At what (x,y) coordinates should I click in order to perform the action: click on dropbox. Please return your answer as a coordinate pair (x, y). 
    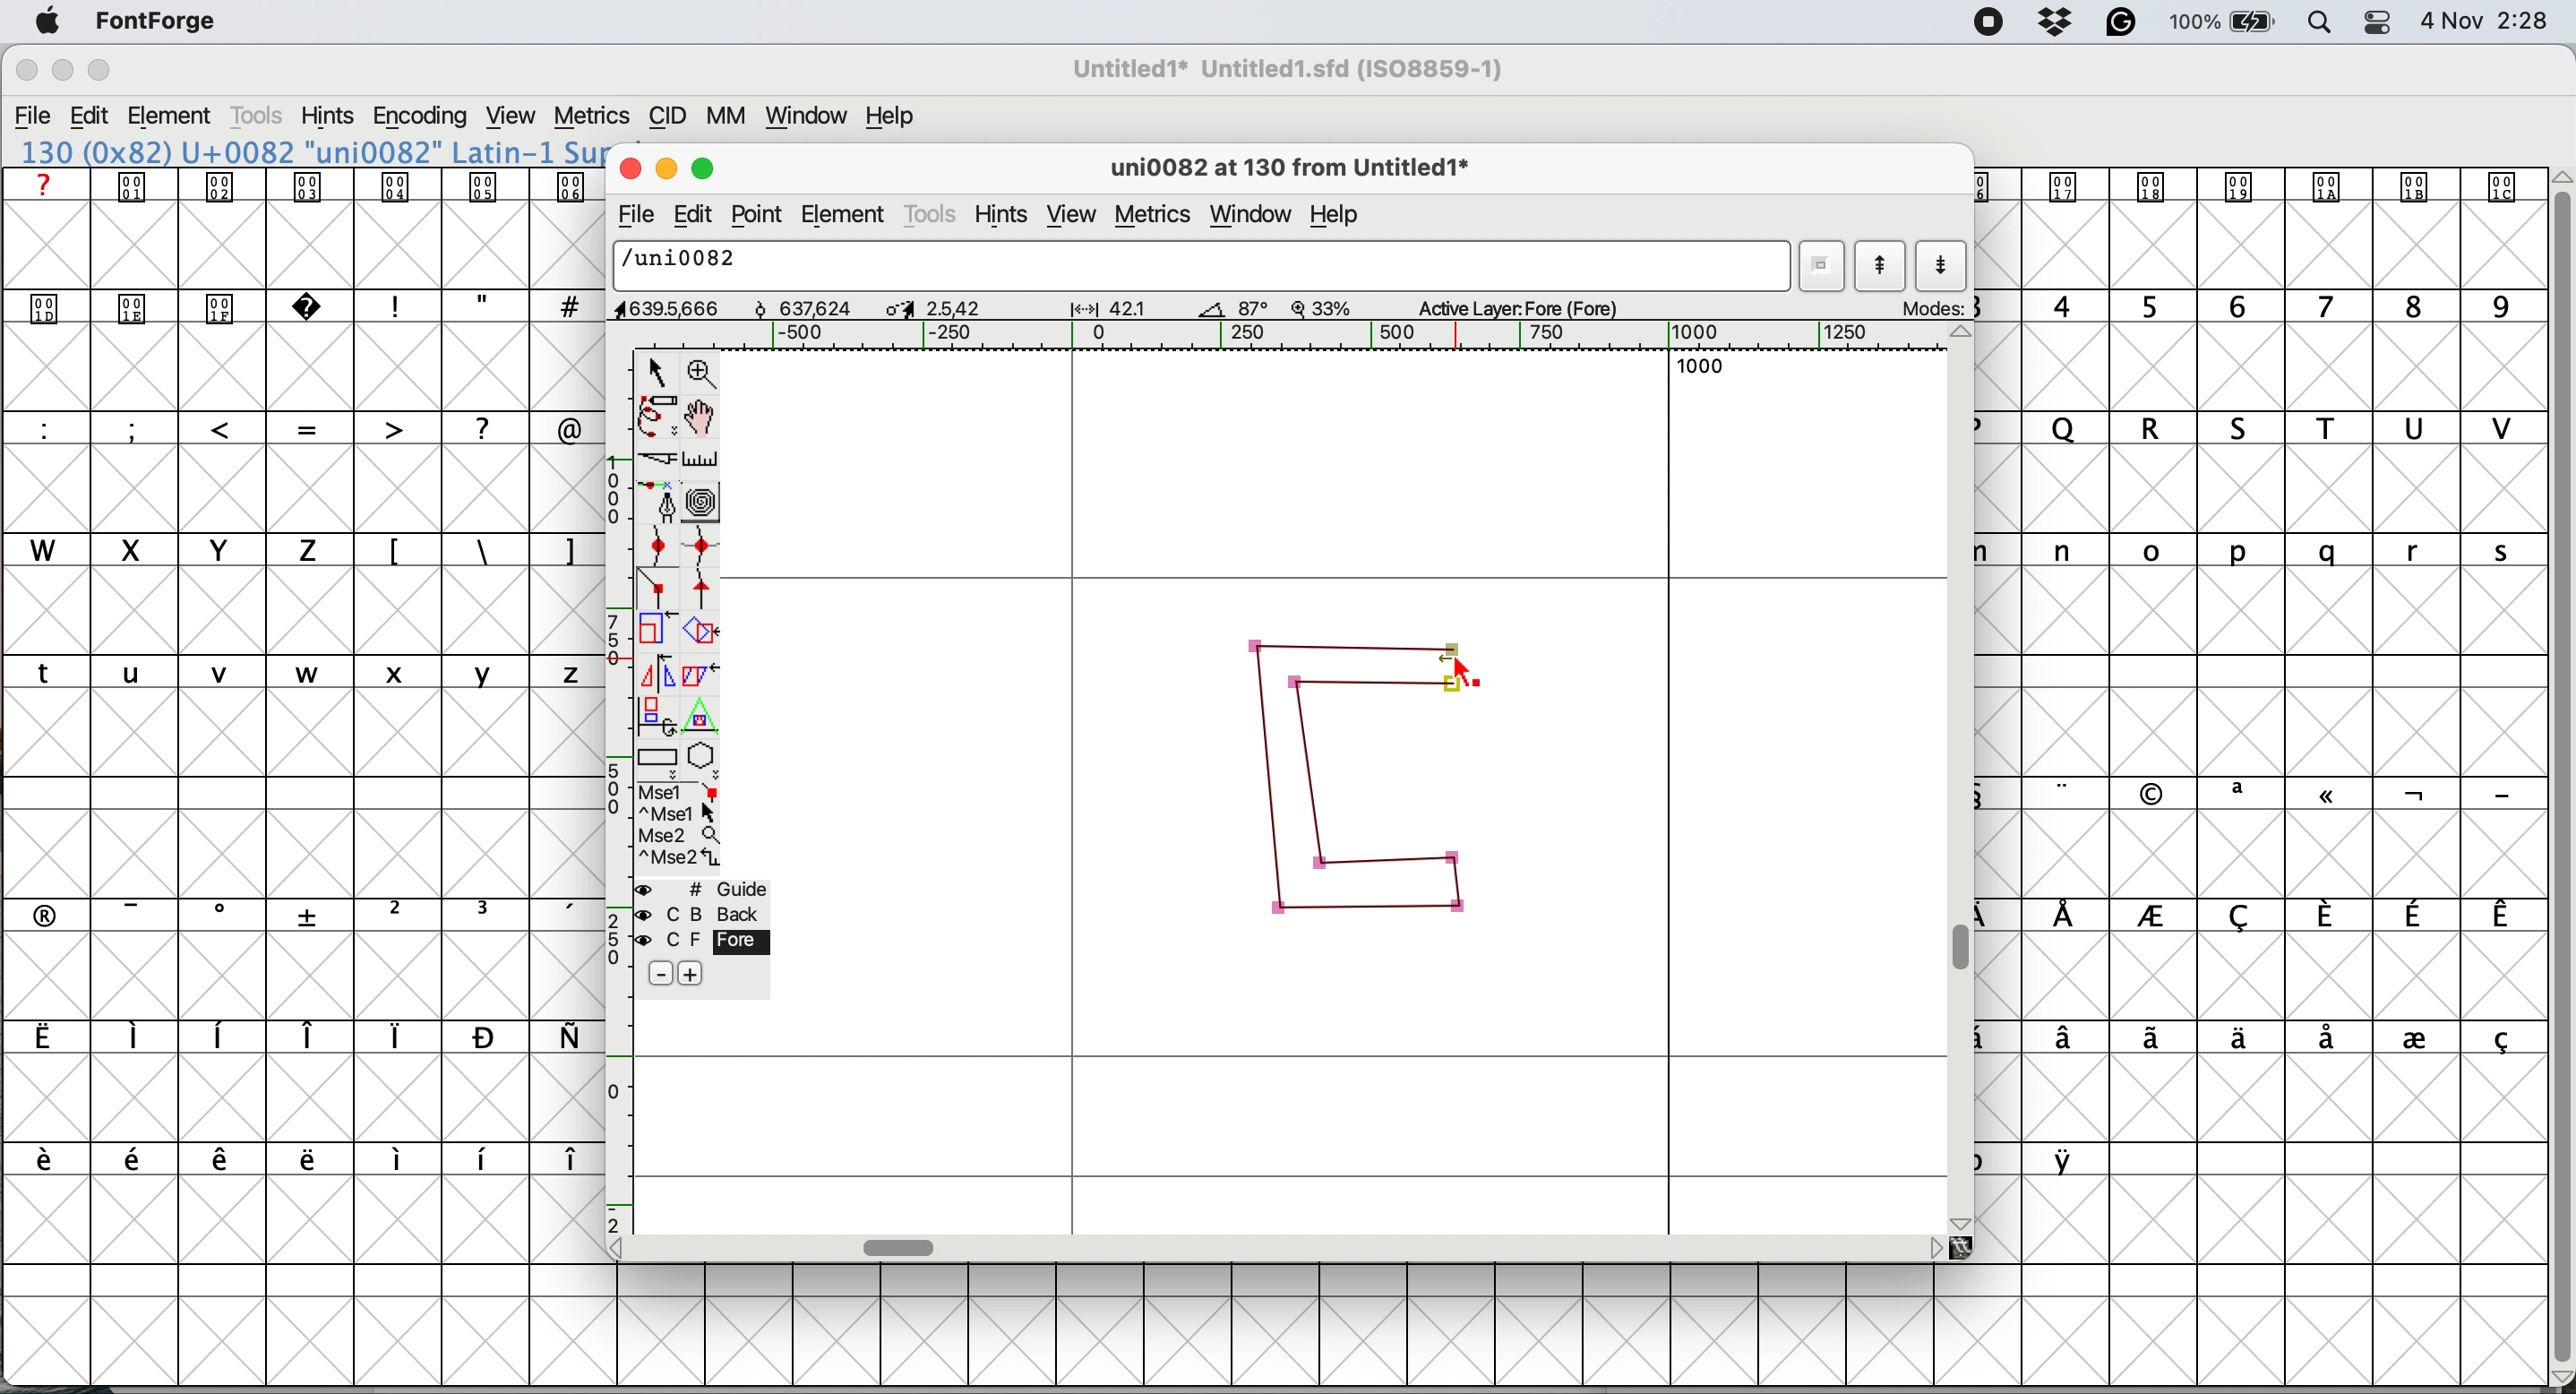
    Looking at the image, I should click on (2059, 21).